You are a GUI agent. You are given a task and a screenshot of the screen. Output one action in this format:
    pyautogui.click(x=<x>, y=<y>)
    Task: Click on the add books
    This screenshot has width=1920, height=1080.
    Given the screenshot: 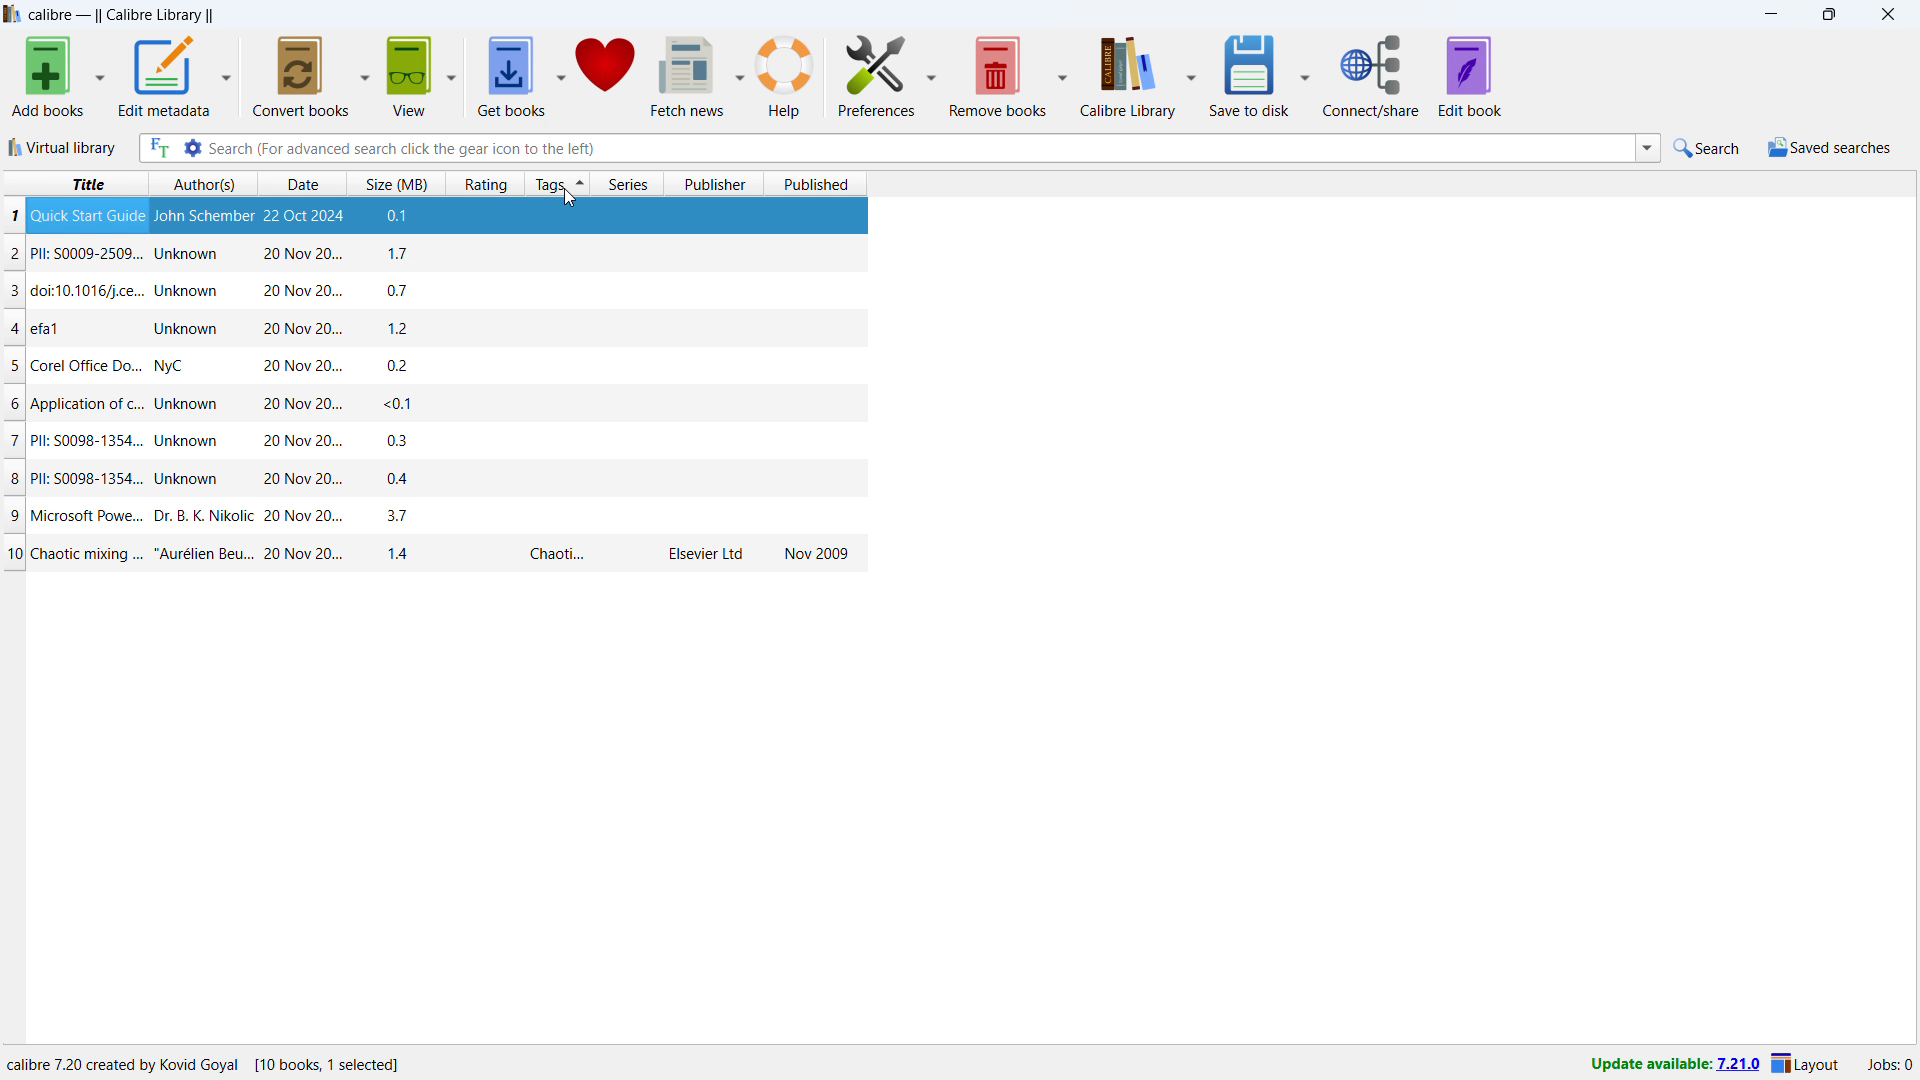 What is the action you would take?
    pyautogui.click(x=46, y=76)
    